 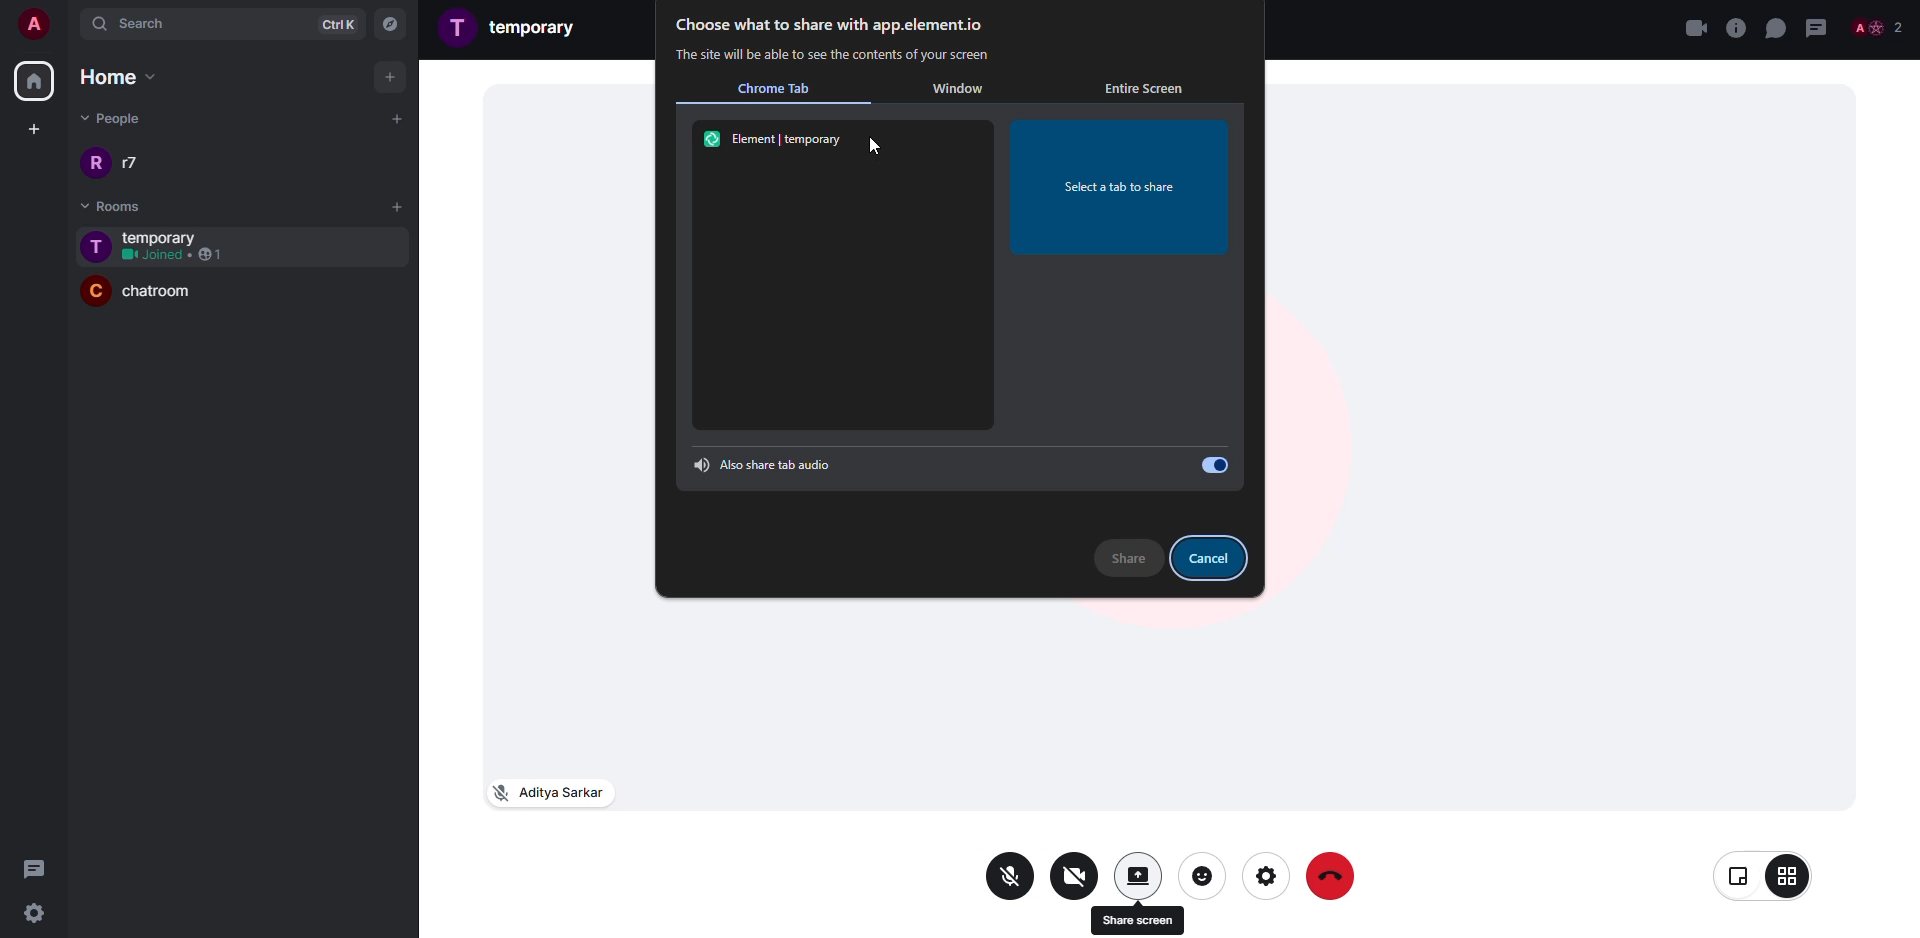 I want to click on threads, so click(x=35, y=867).